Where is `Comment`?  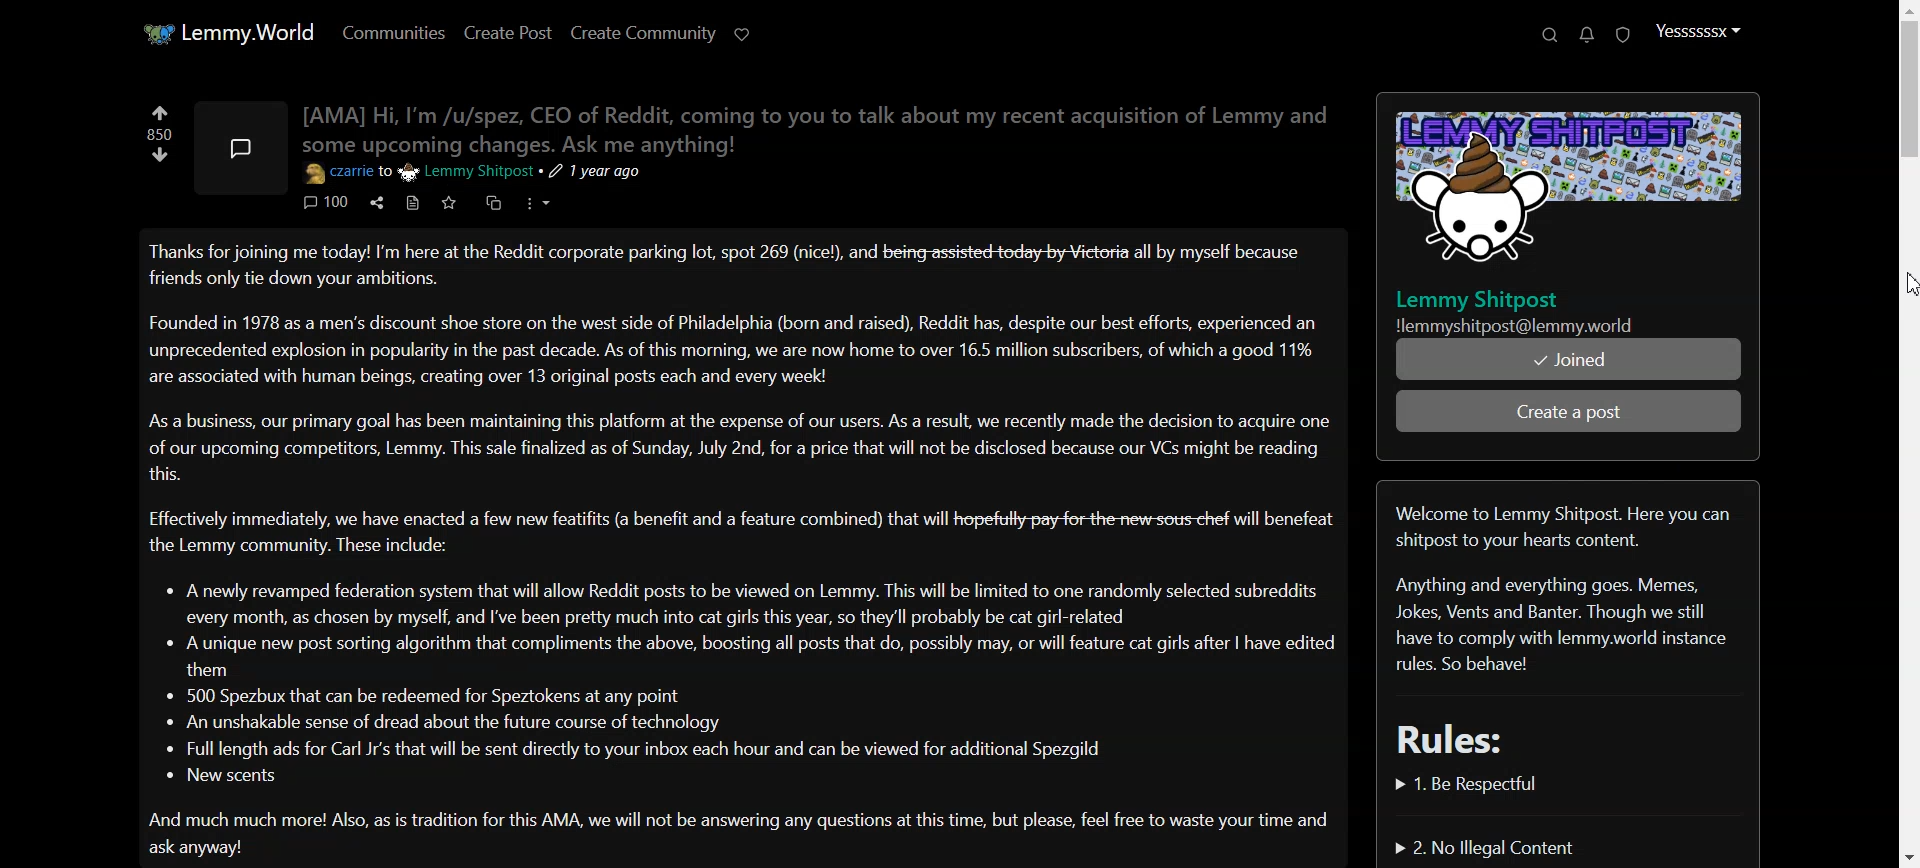 Comment is located at coordinates (327, 203).